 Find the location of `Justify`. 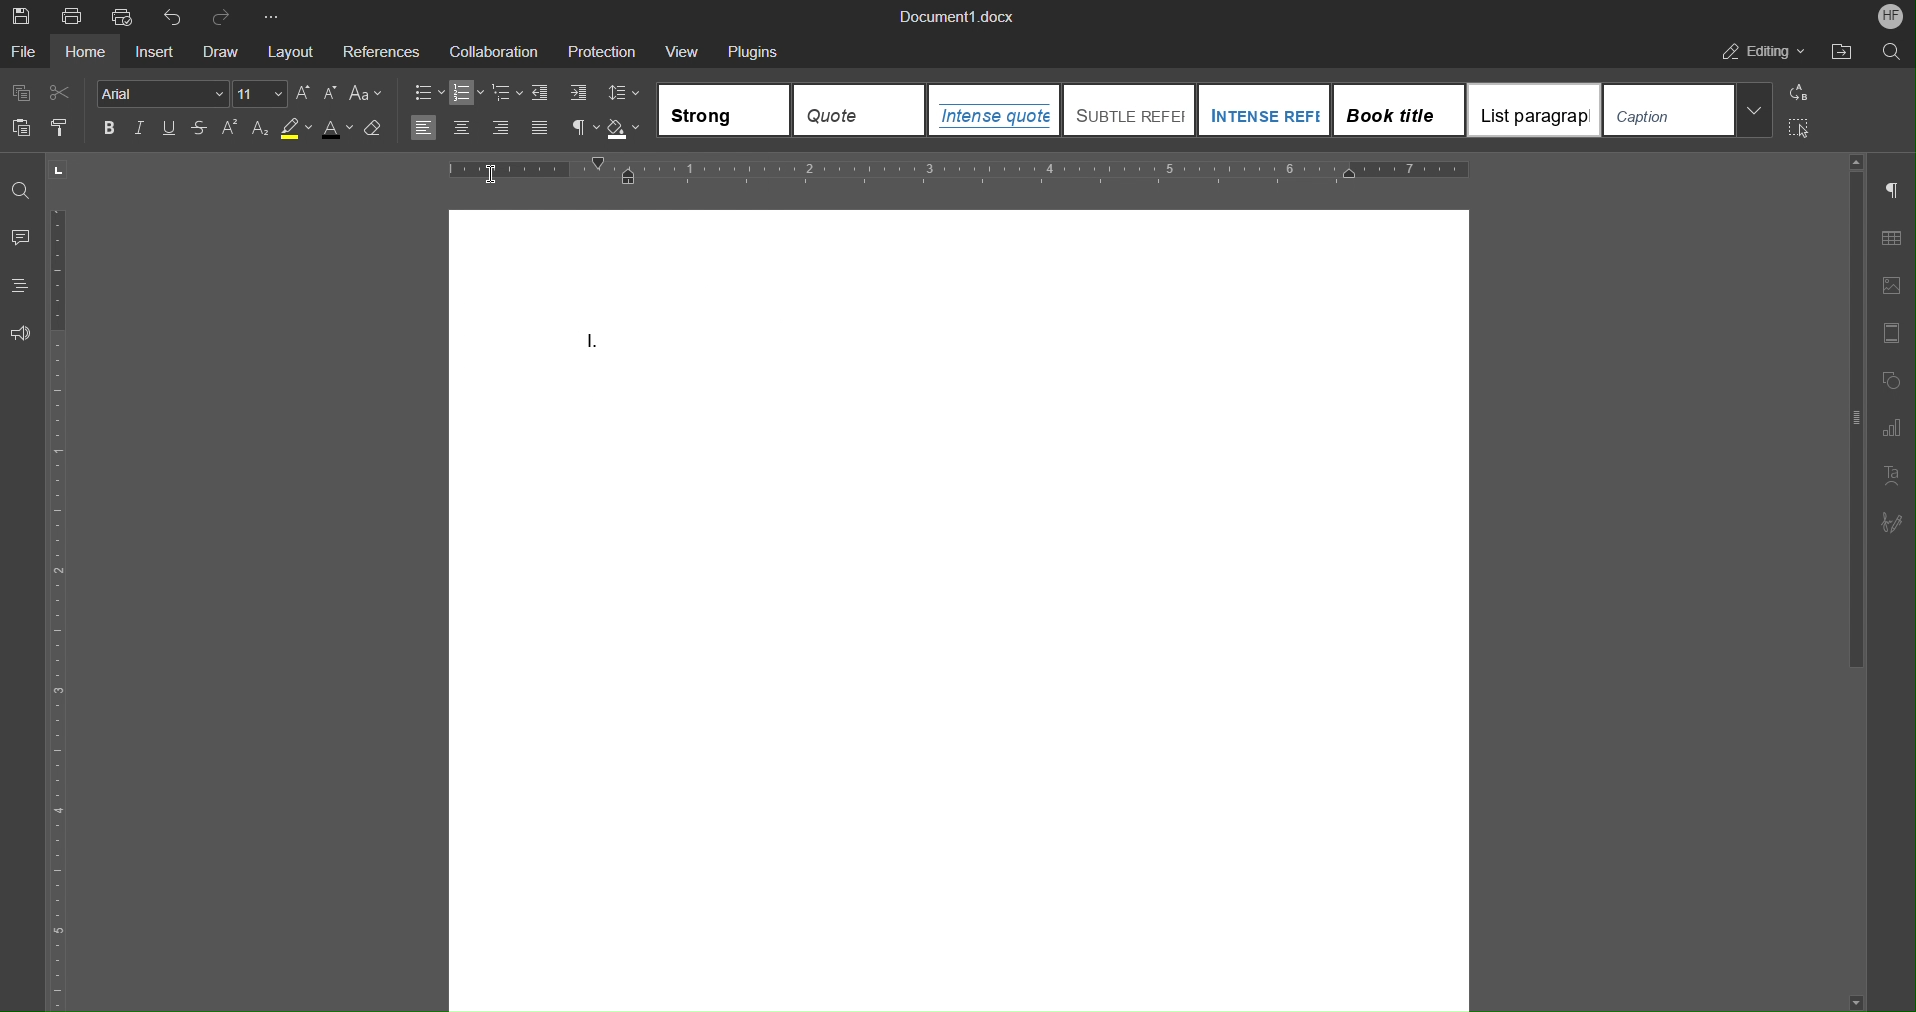

Justify is located at coordinates (540, 129).